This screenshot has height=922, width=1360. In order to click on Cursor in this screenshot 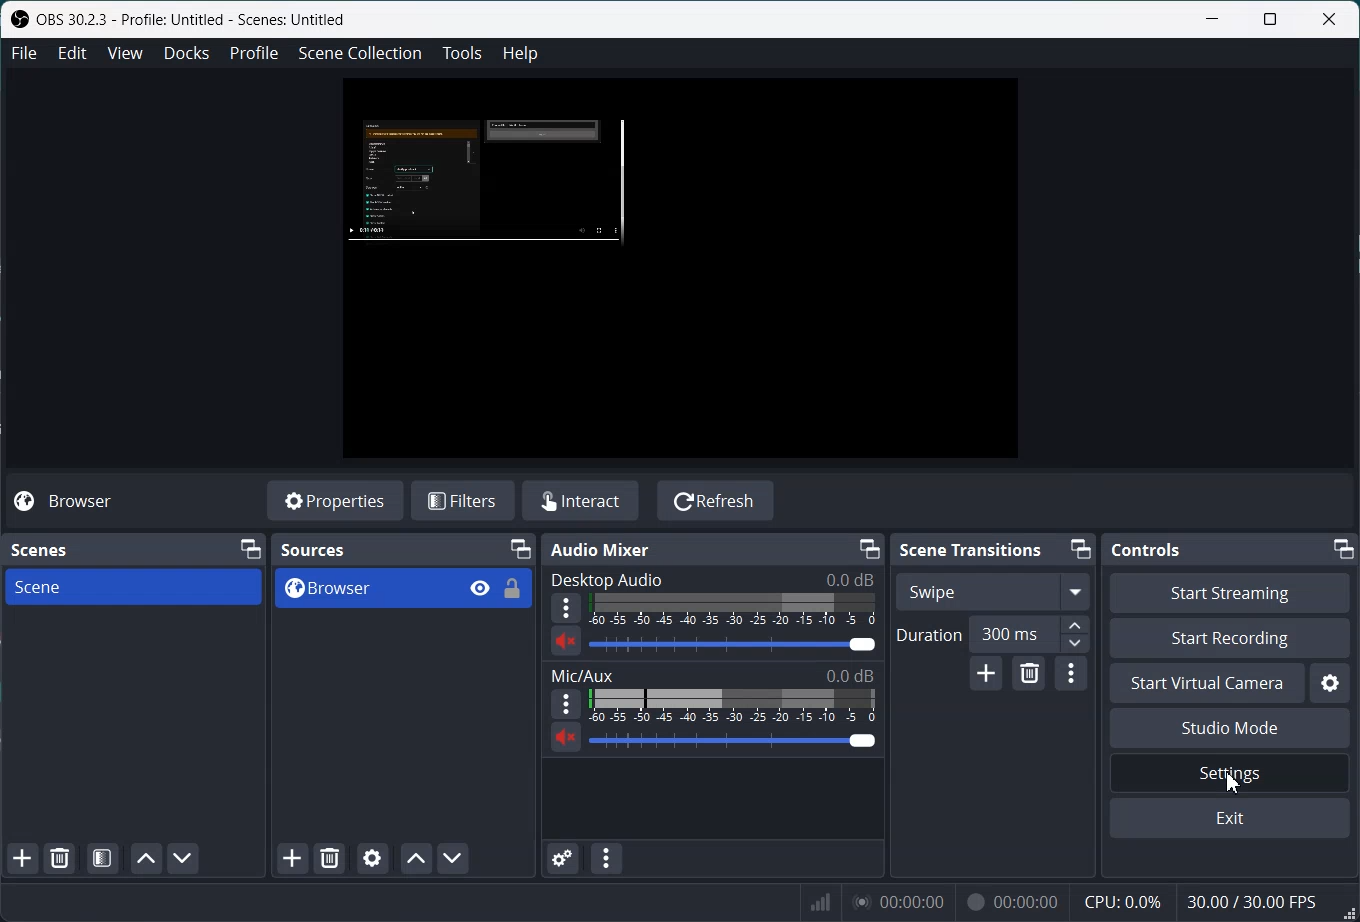, I will do `click(1234, 786)`.